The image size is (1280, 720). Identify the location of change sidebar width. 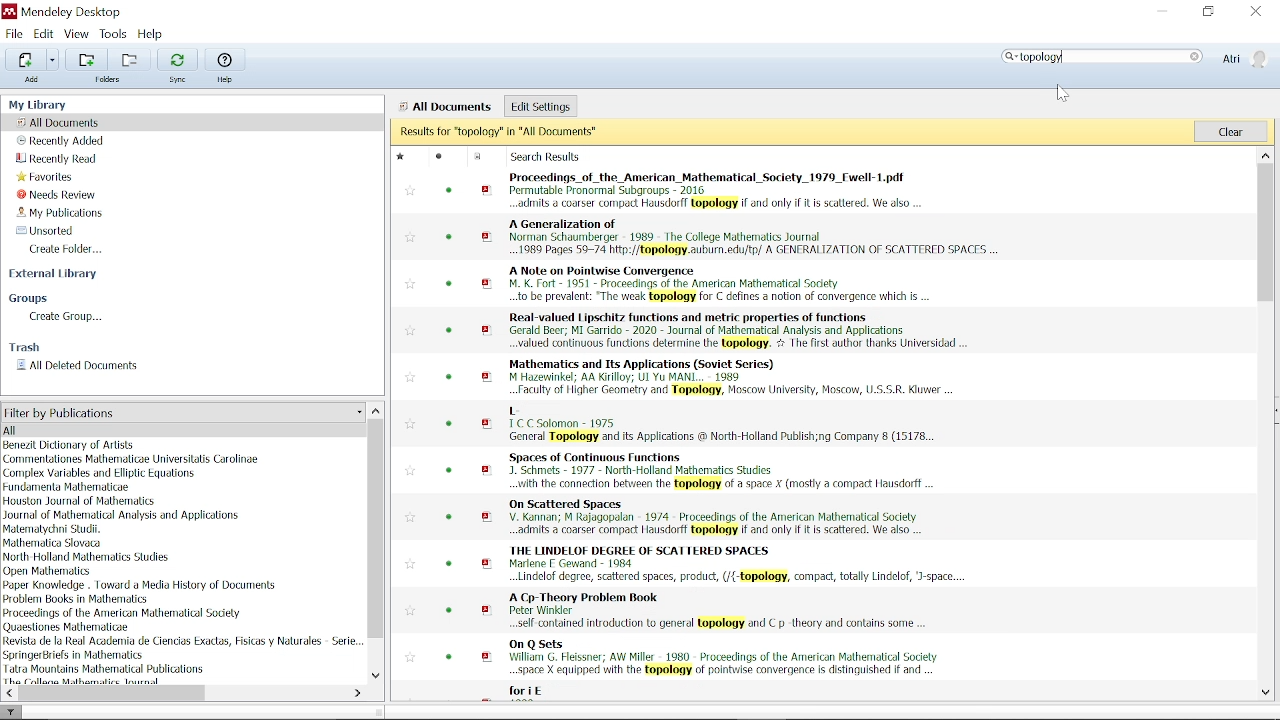
(378, 711).